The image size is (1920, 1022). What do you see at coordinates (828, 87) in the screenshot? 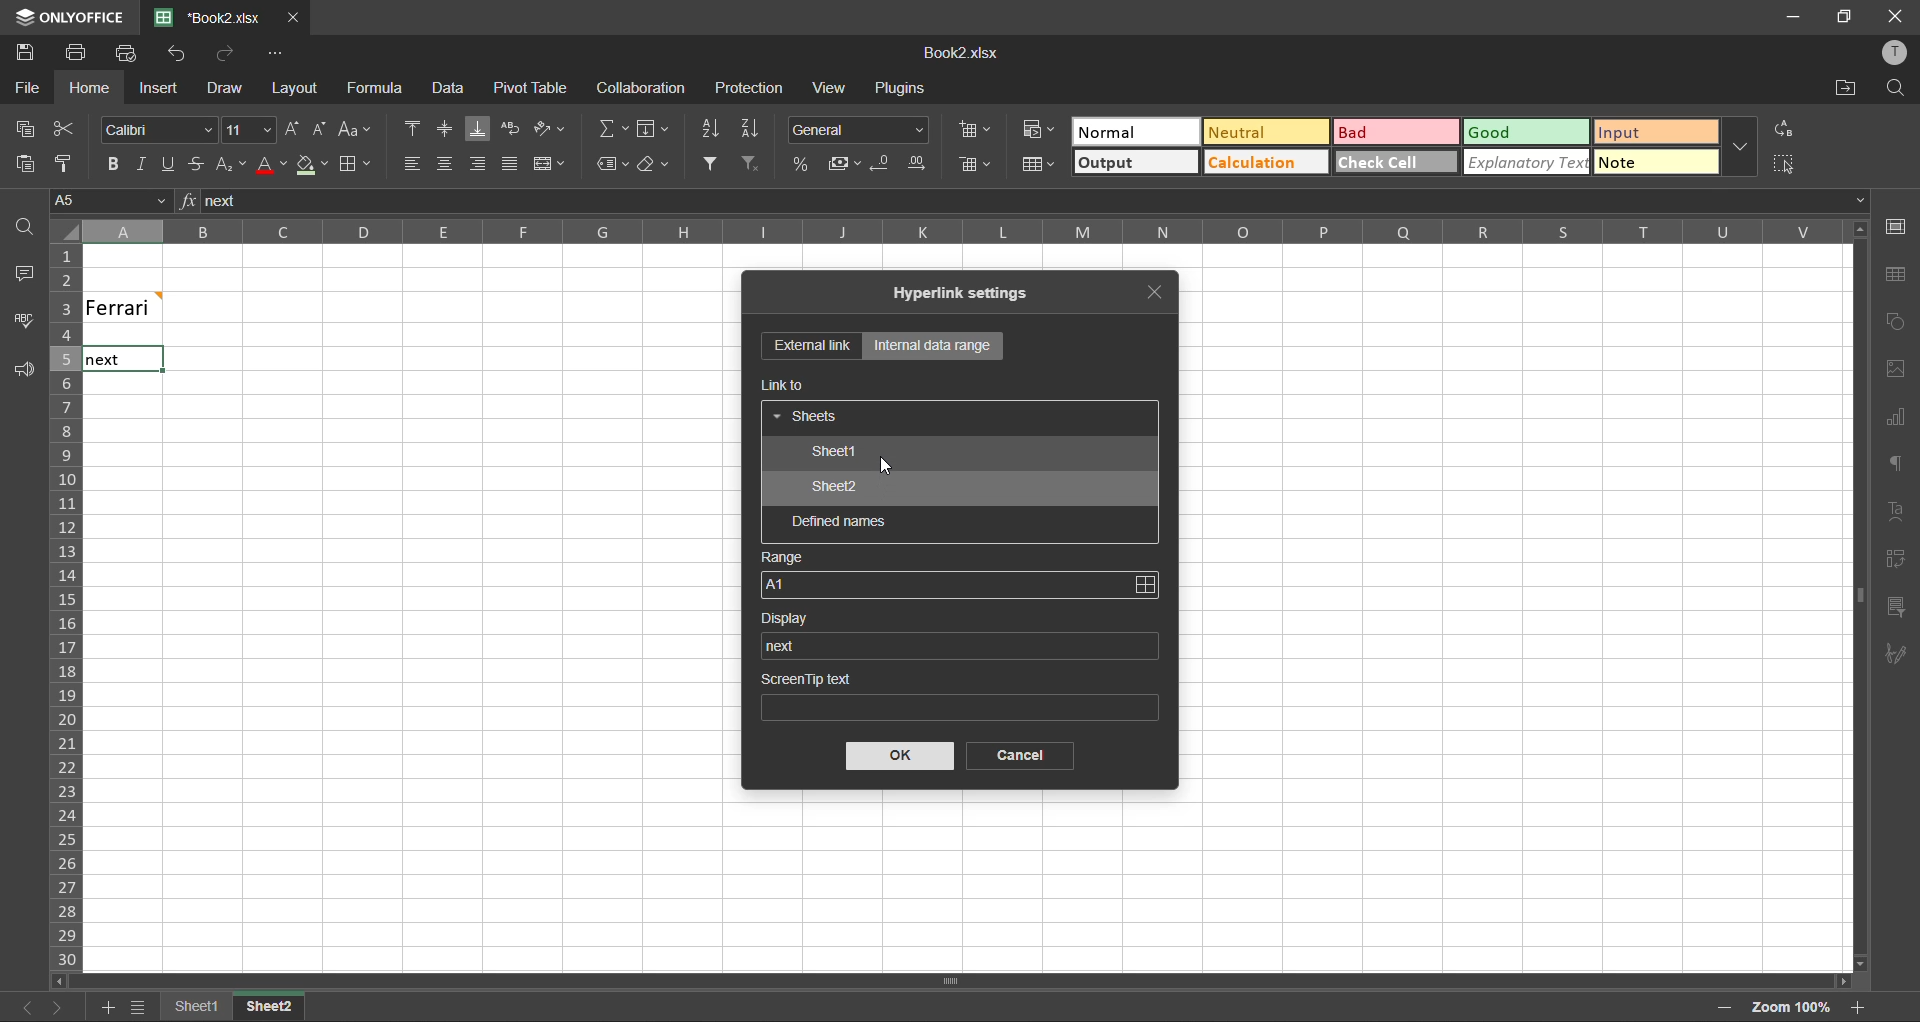
I see `view` at bounding box center [828, 87].